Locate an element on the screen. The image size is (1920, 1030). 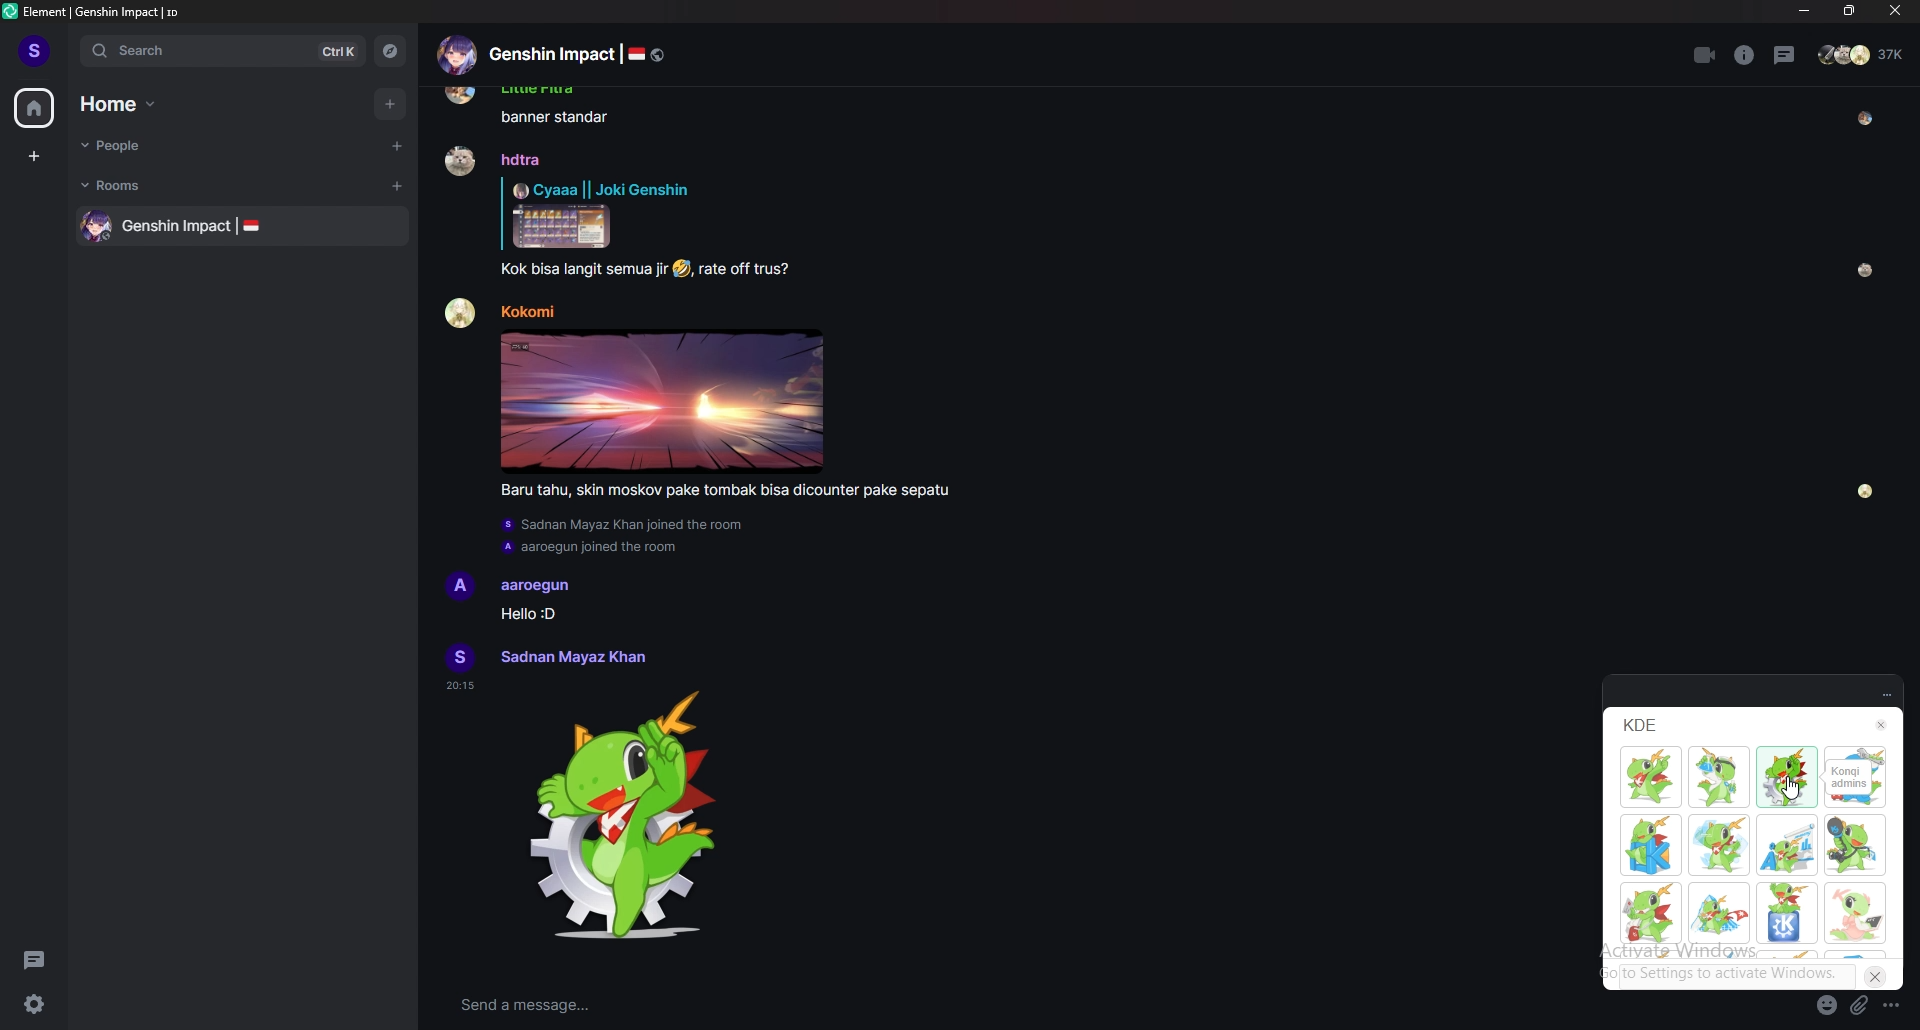
profile is located at coordinates (36, 49).